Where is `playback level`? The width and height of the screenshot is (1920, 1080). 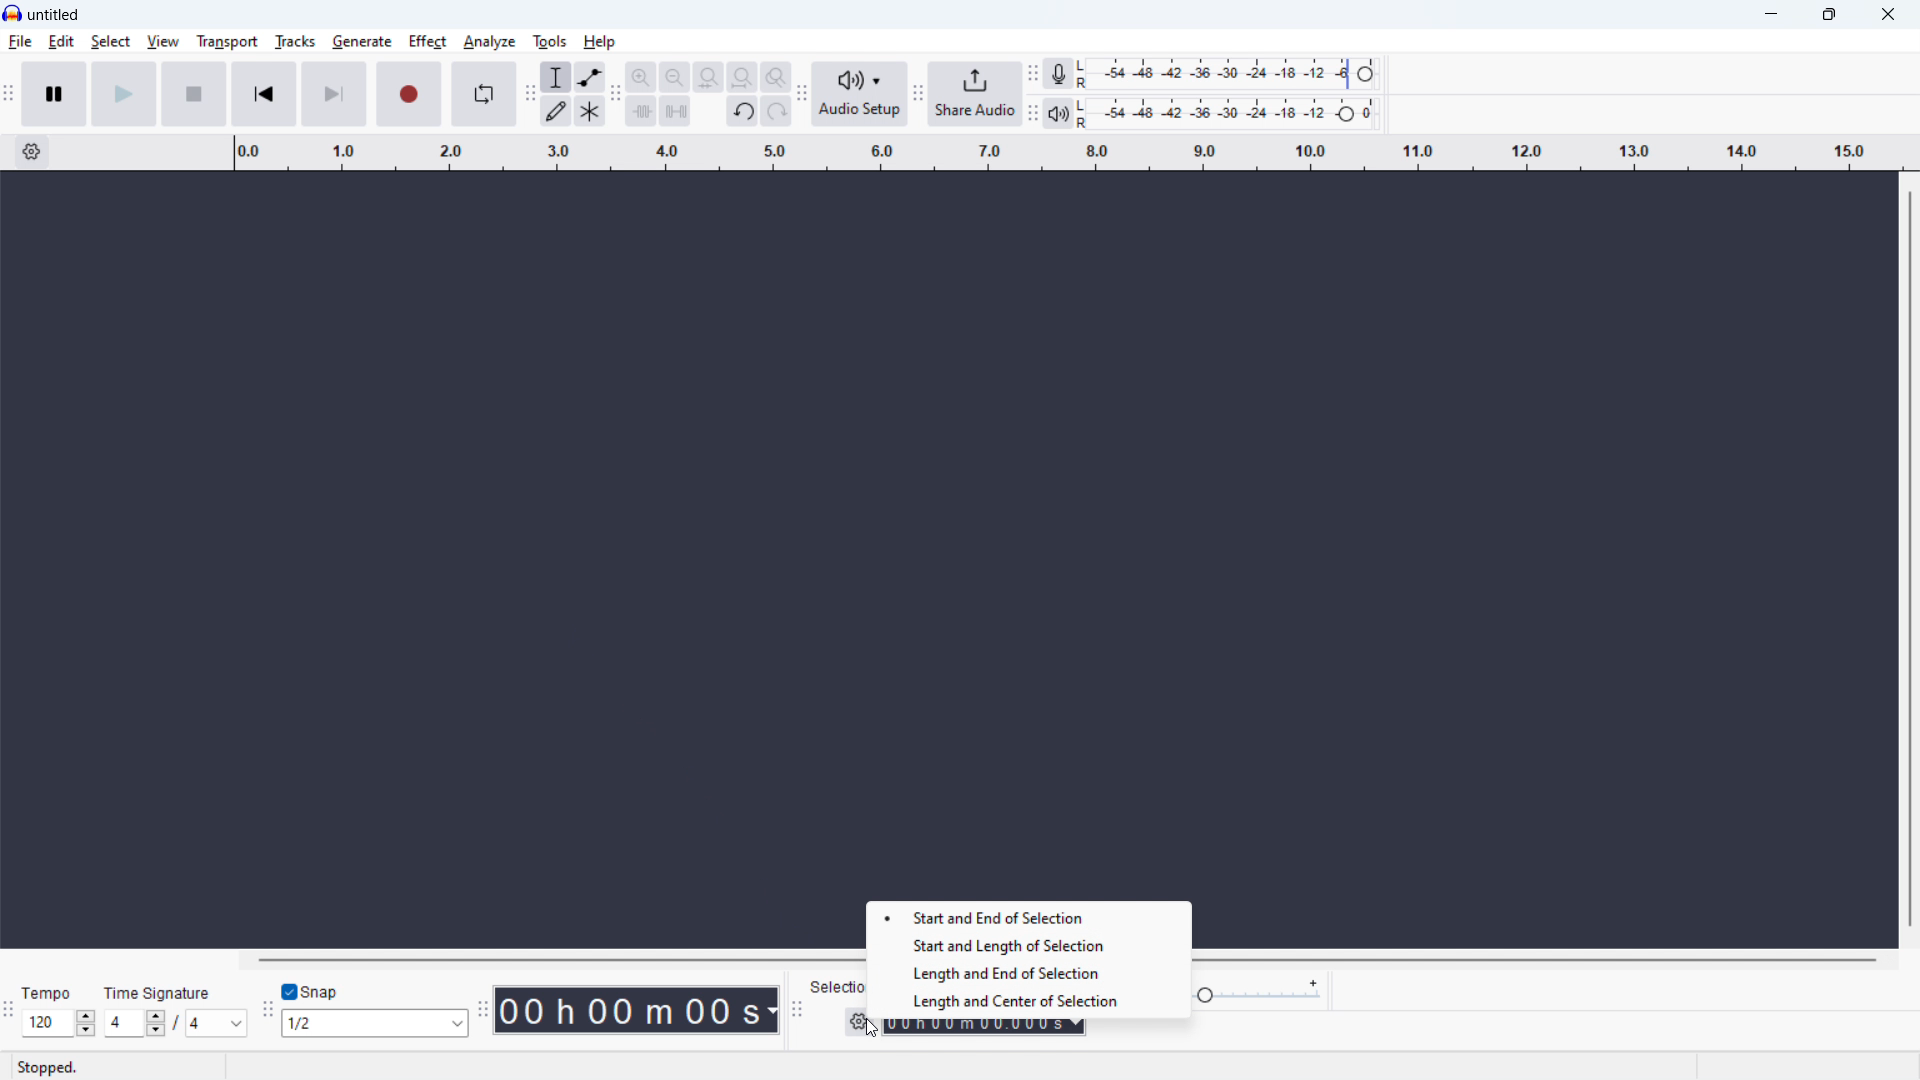 playback level is located at coordinates (1228, 114).